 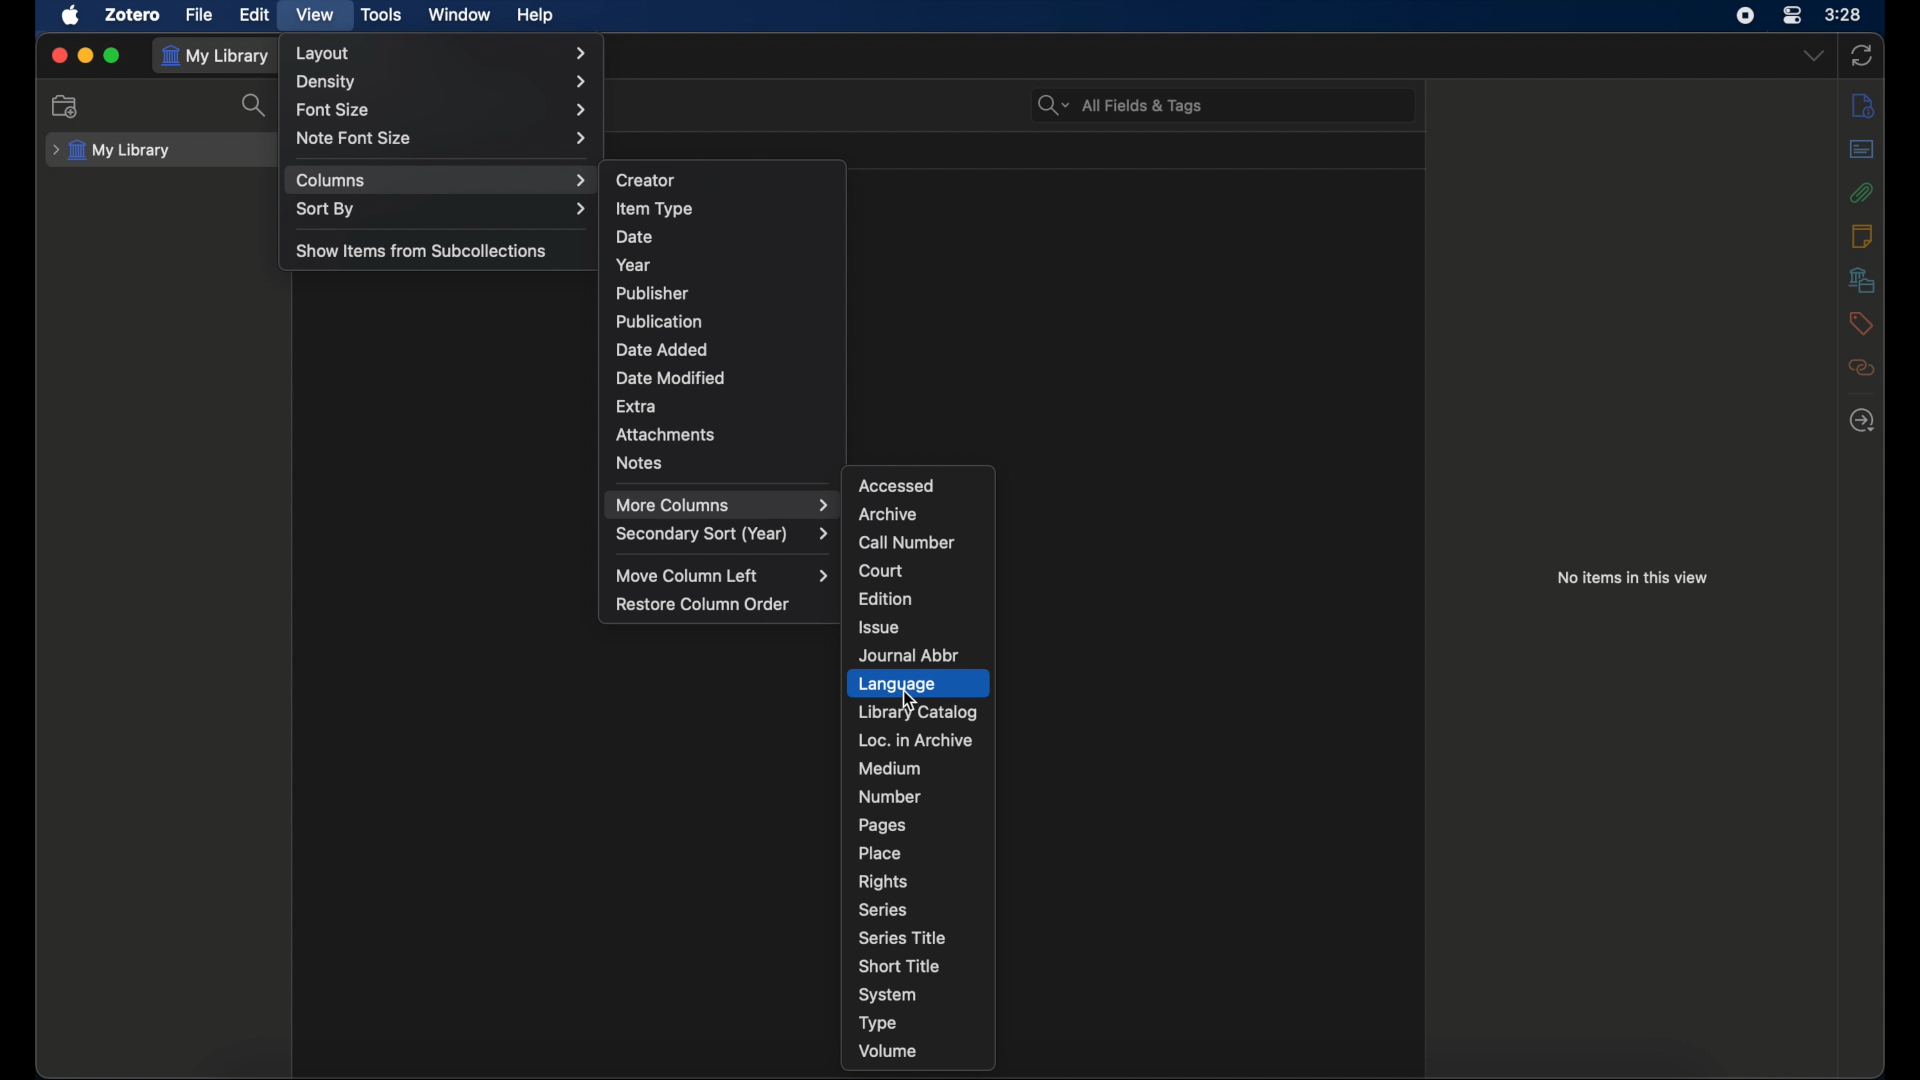 What do you see at coordinates (422, 250) in the screenshot?
I see `show items from subcollections` at bounding box center [422, 250].